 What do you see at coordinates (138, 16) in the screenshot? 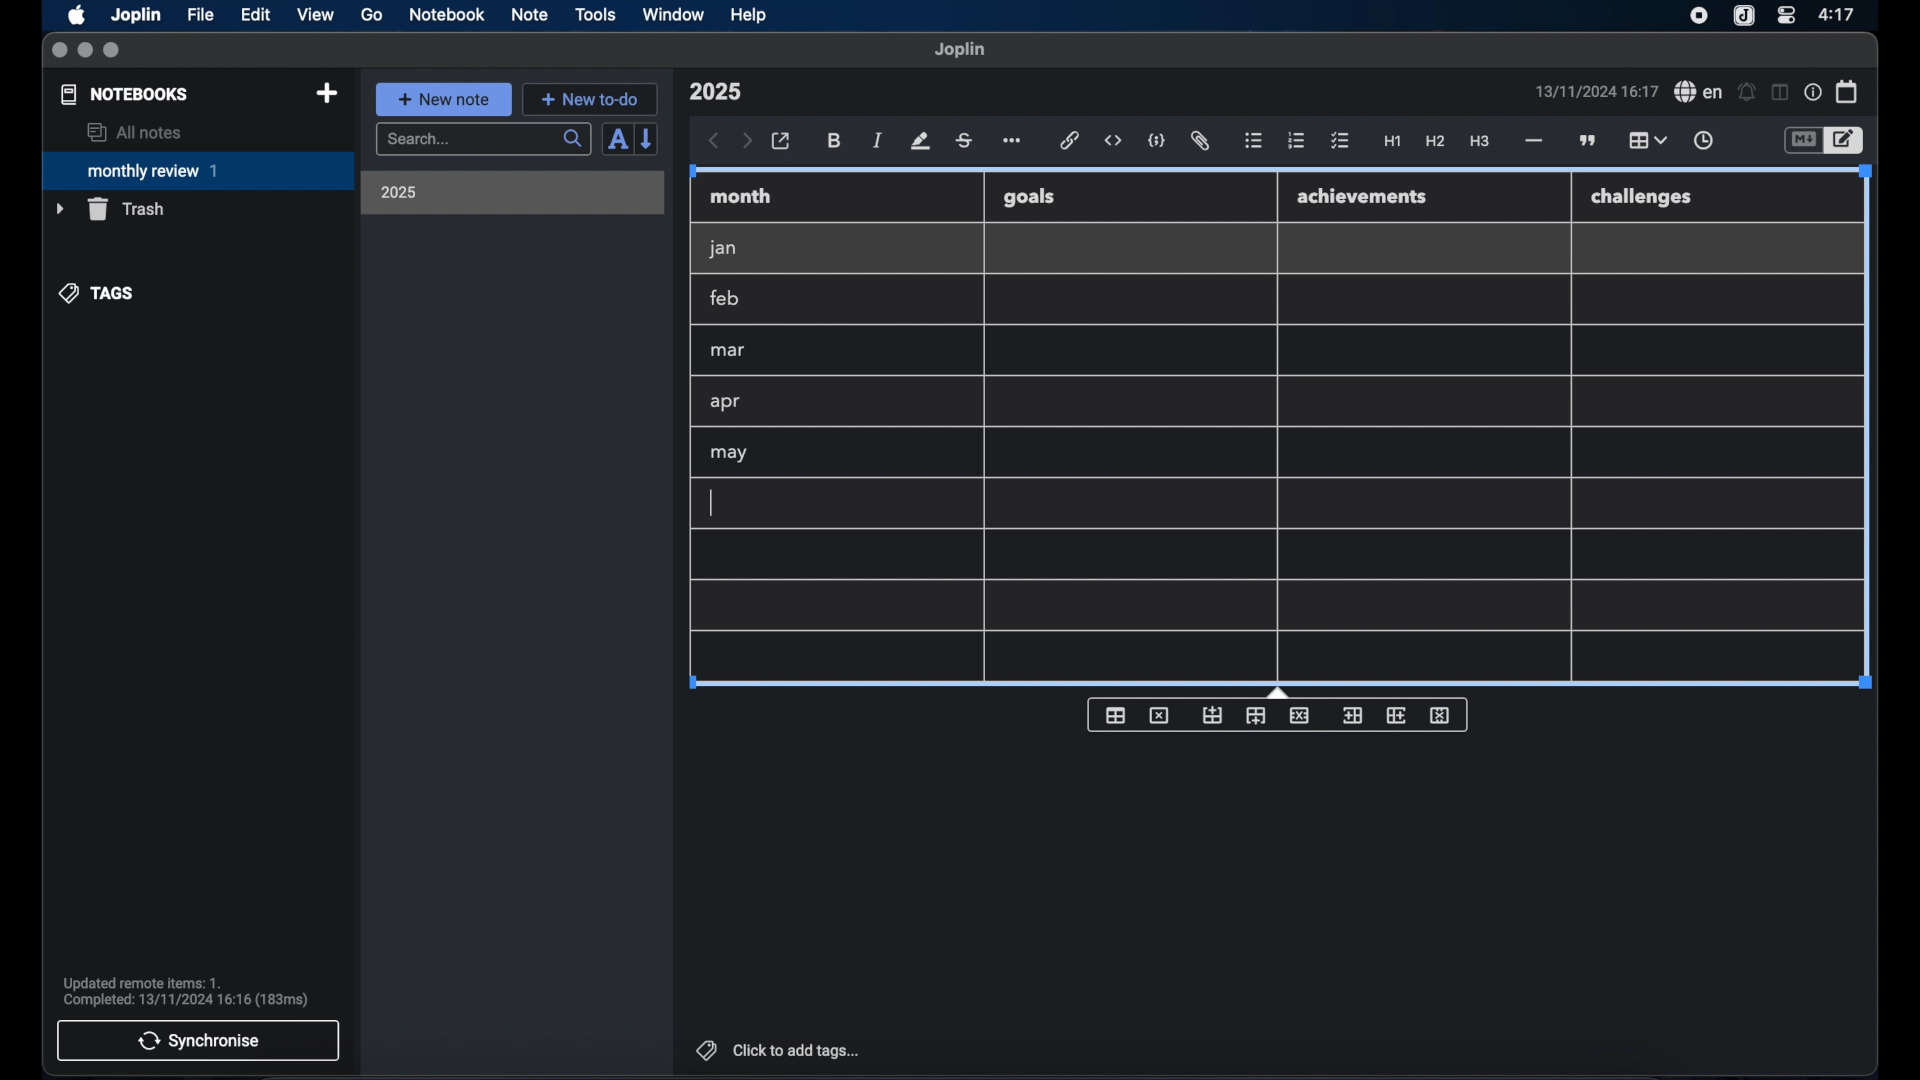
I see `Joplin` at bounding box center [138, 16].